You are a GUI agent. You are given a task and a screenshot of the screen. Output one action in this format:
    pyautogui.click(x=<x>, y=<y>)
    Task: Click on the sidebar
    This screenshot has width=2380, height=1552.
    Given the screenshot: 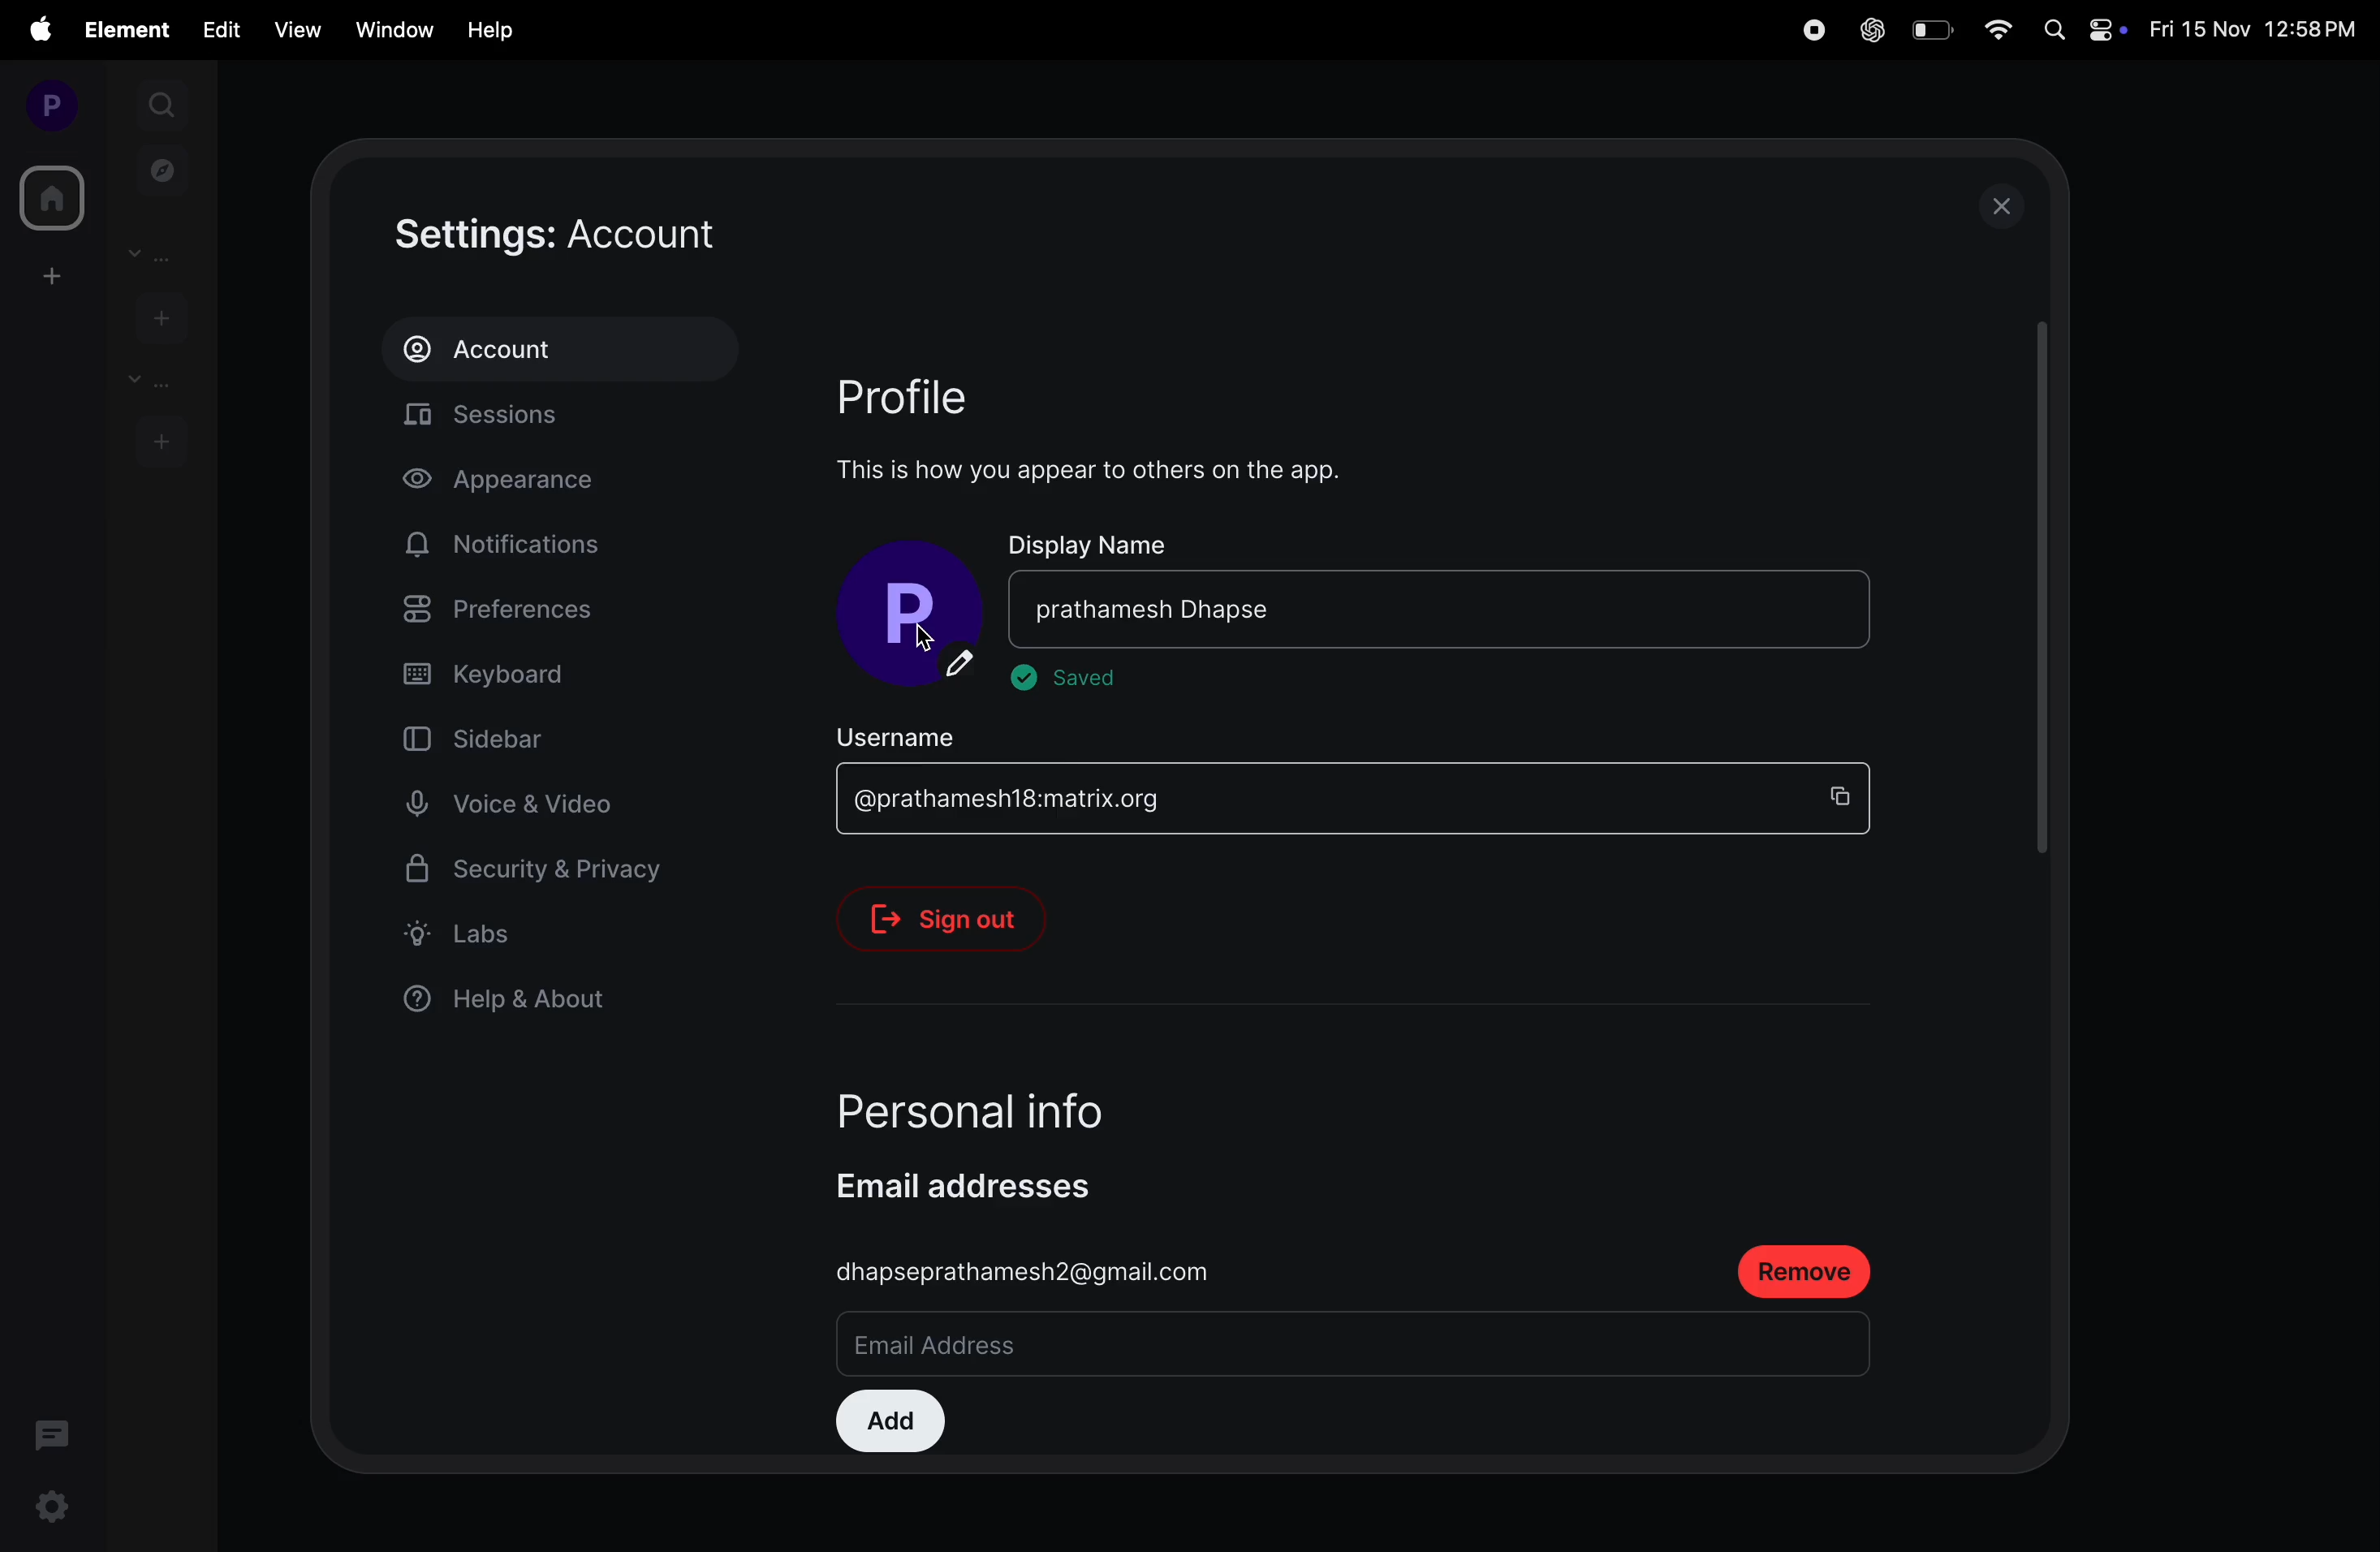 What is the action you would take?
    pyautogui.click(x=514, y=737)
    